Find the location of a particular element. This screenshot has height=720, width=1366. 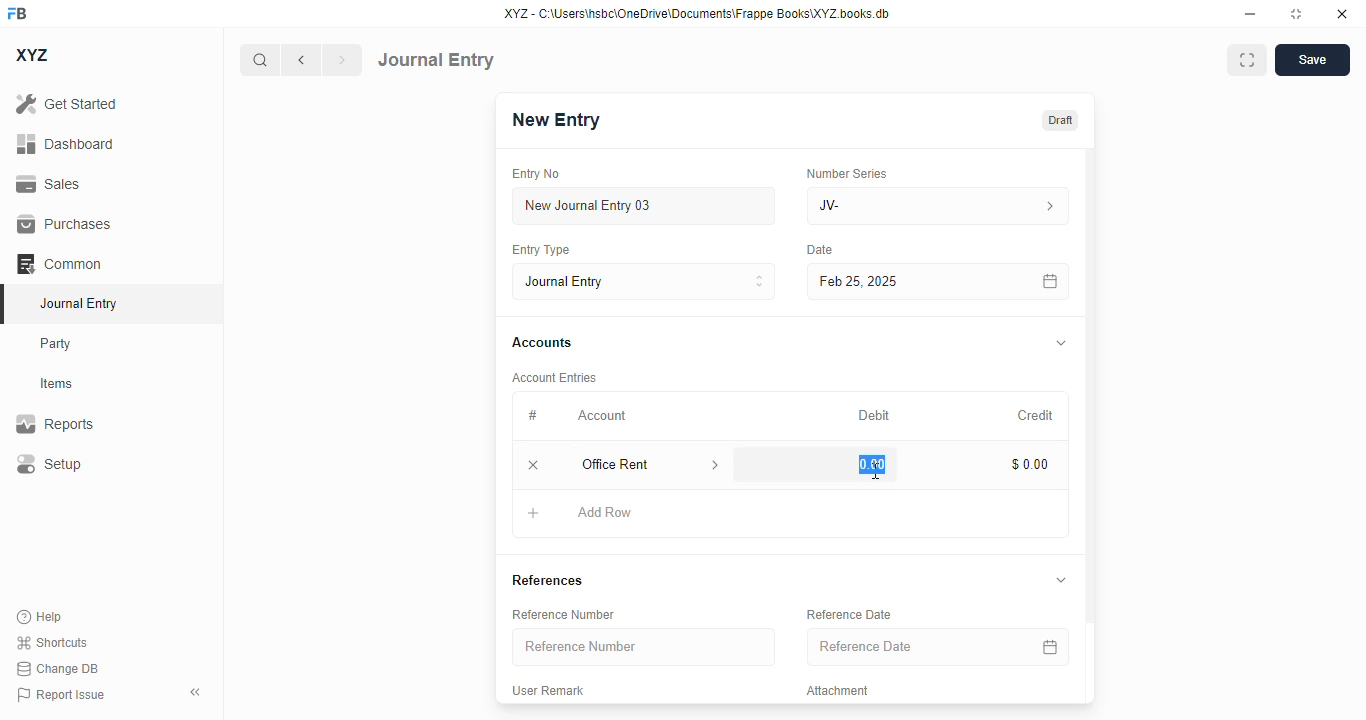

toggle expand/collapse is located at coordinates (1061, 579).